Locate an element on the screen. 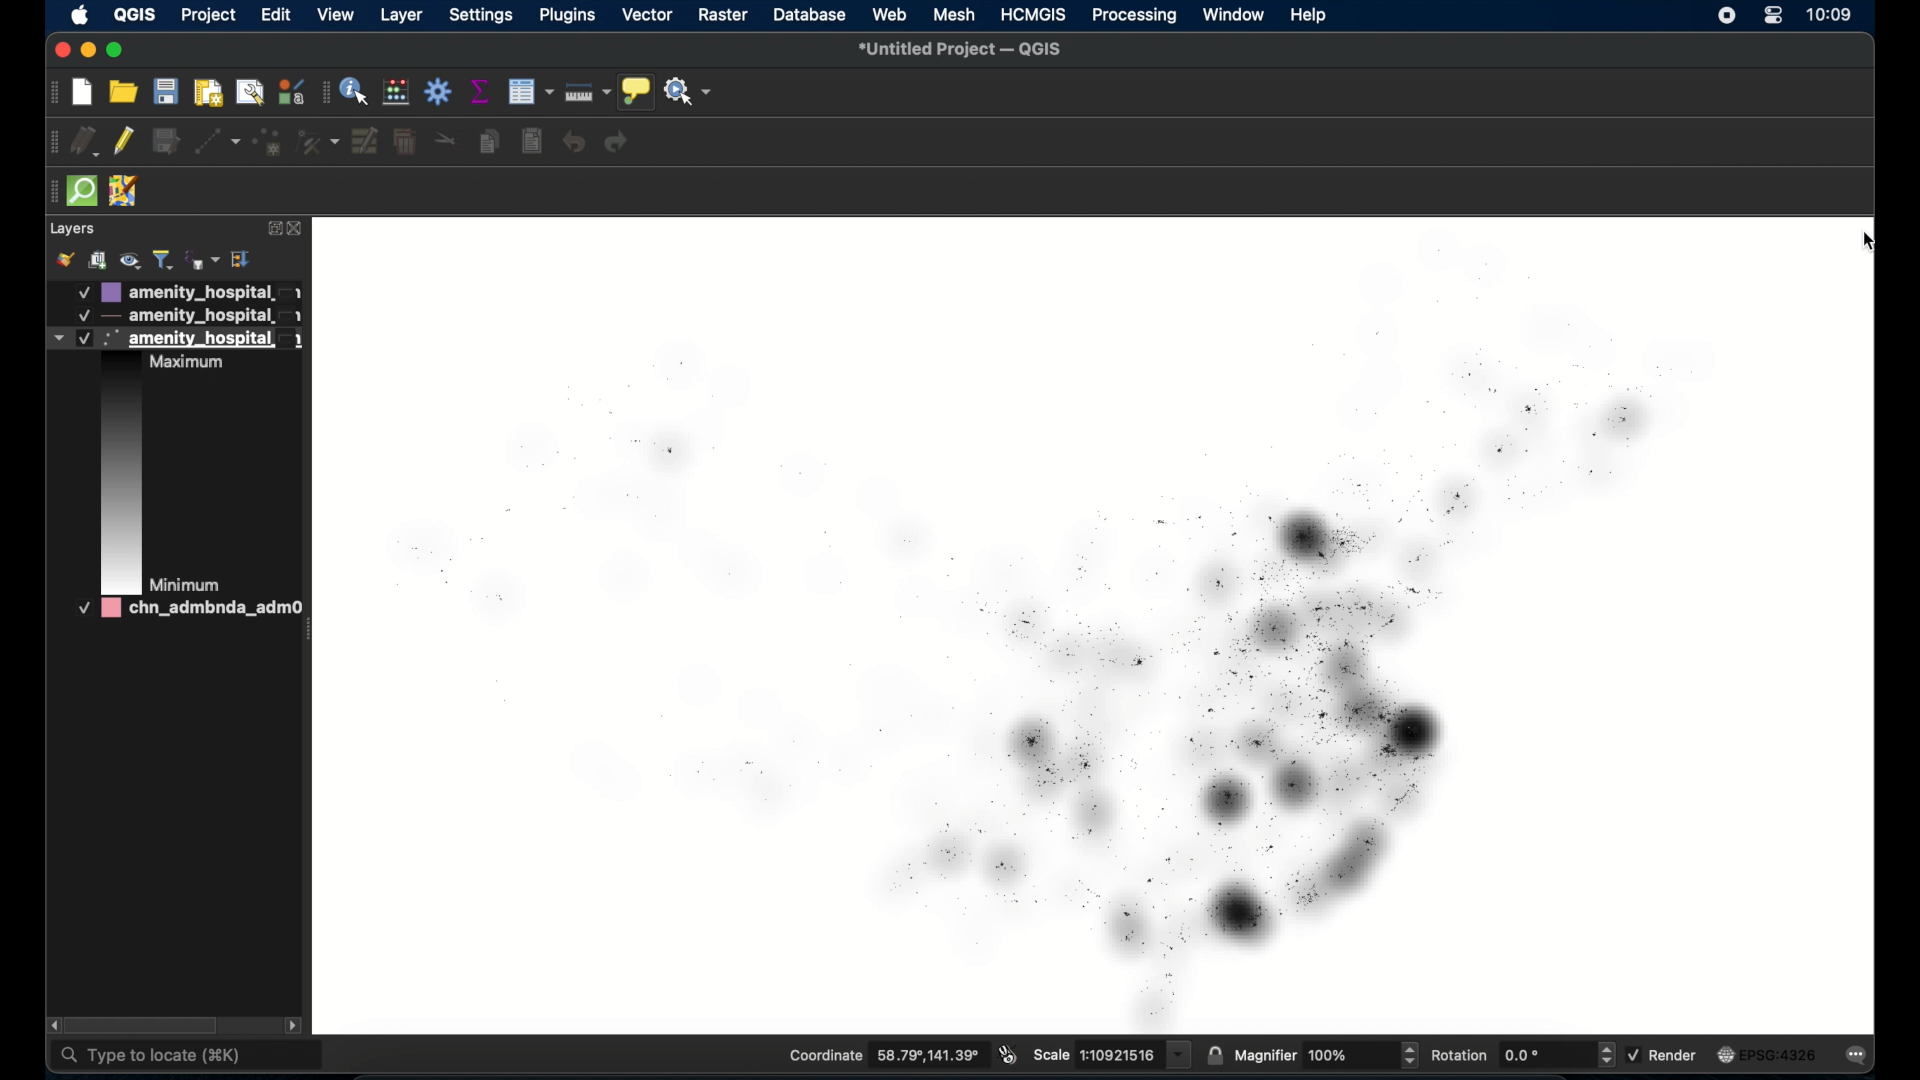 This screenshot has height=1080, width=1920. current edits is located at coordinates (84, 140).